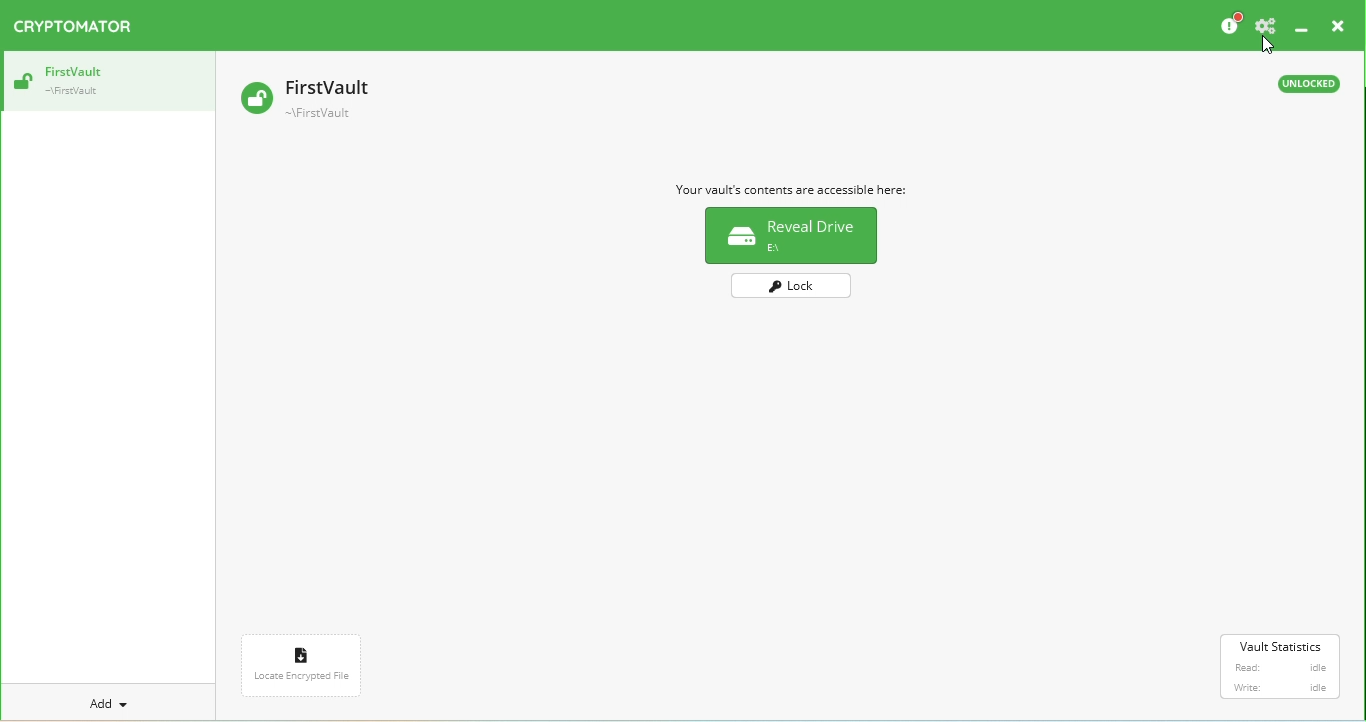 The image size is (1366, 722). Describe the element at coordinates (1267, 46) in the screenshot. I see `Cursor` at that location.